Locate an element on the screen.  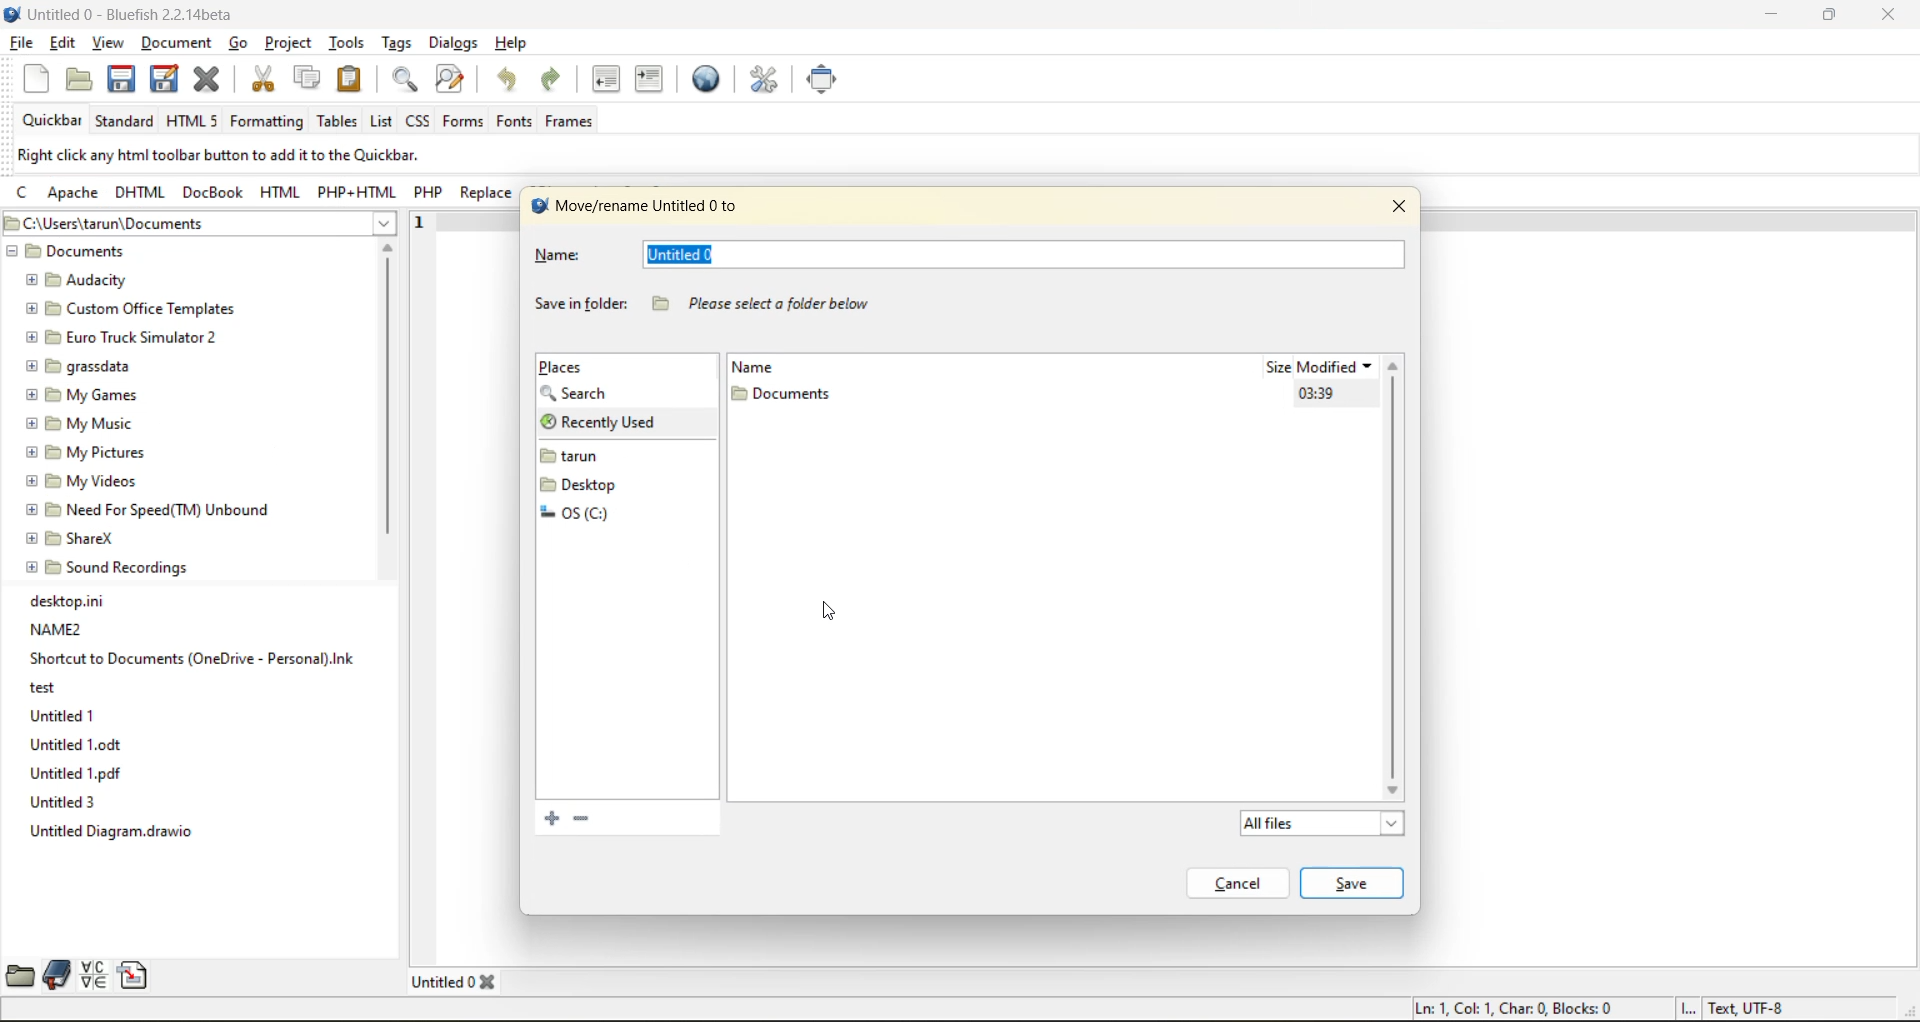
Untitled 3 is located at coordinates (60, 803).